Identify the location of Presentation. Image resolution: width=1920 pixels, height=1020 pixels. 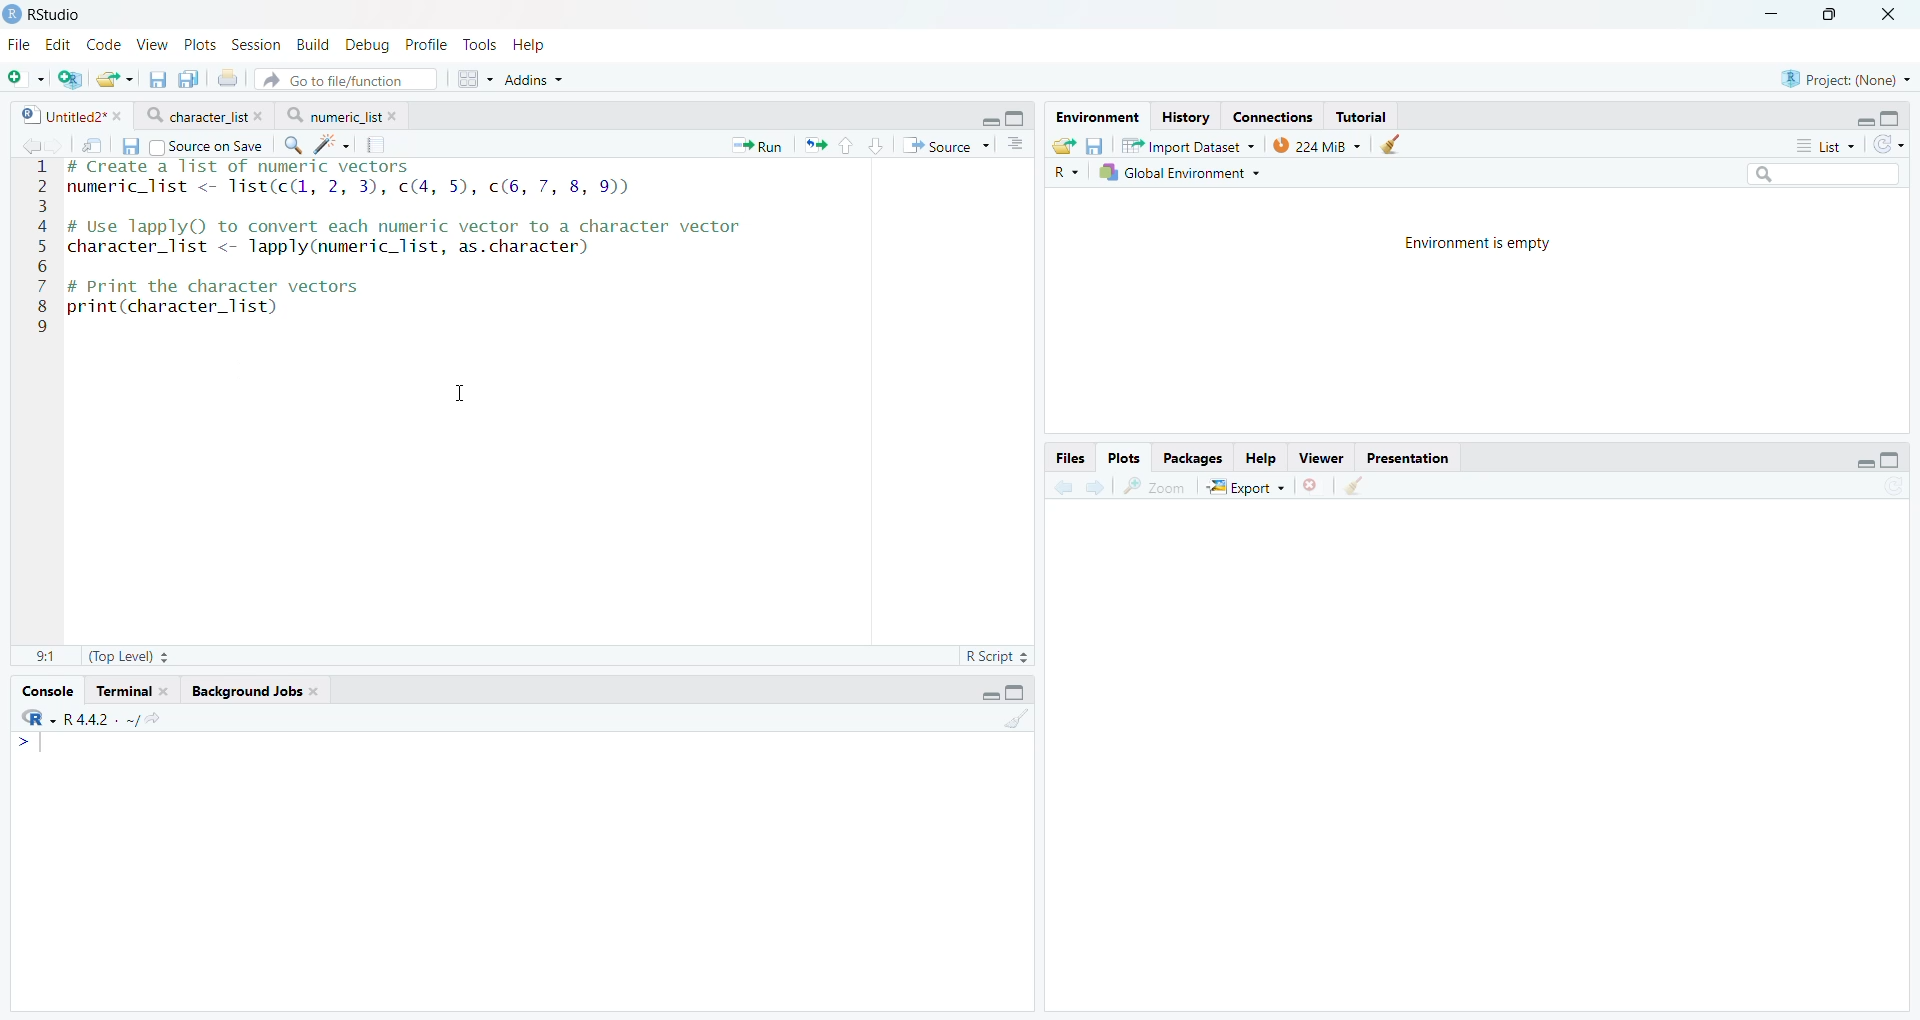
(1407, 458).